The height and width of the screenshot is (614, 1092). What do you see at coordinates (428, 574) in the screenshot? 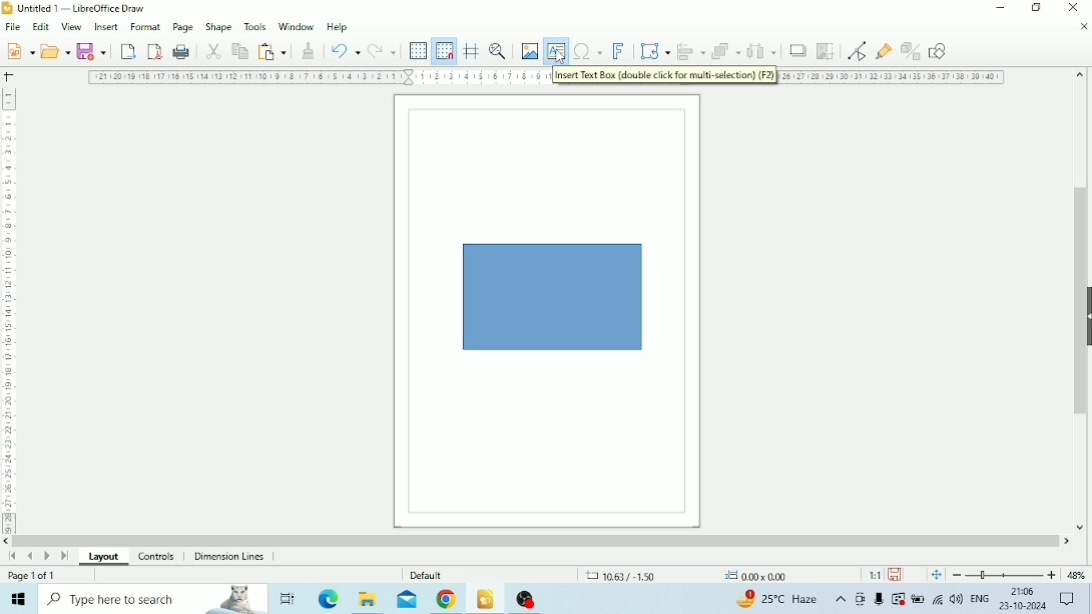
I see `Default` at bounding box center [428, 574].